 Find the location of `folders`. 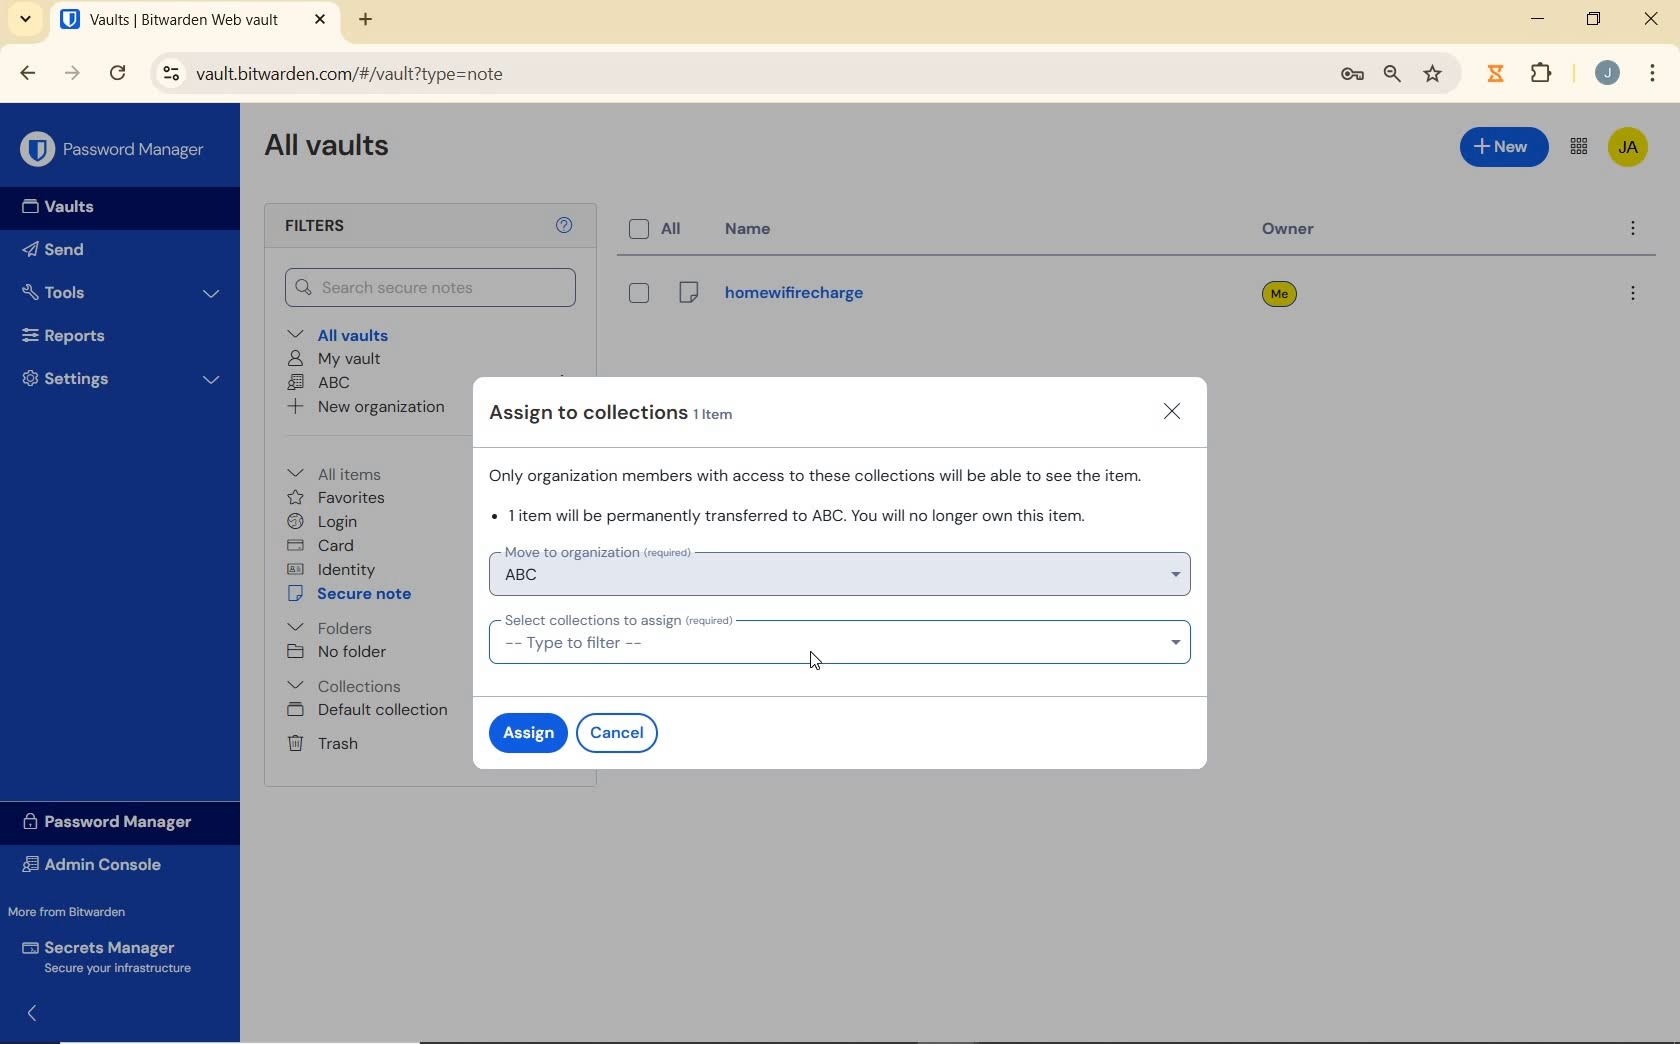

folders is located at coordinates (329, 626).